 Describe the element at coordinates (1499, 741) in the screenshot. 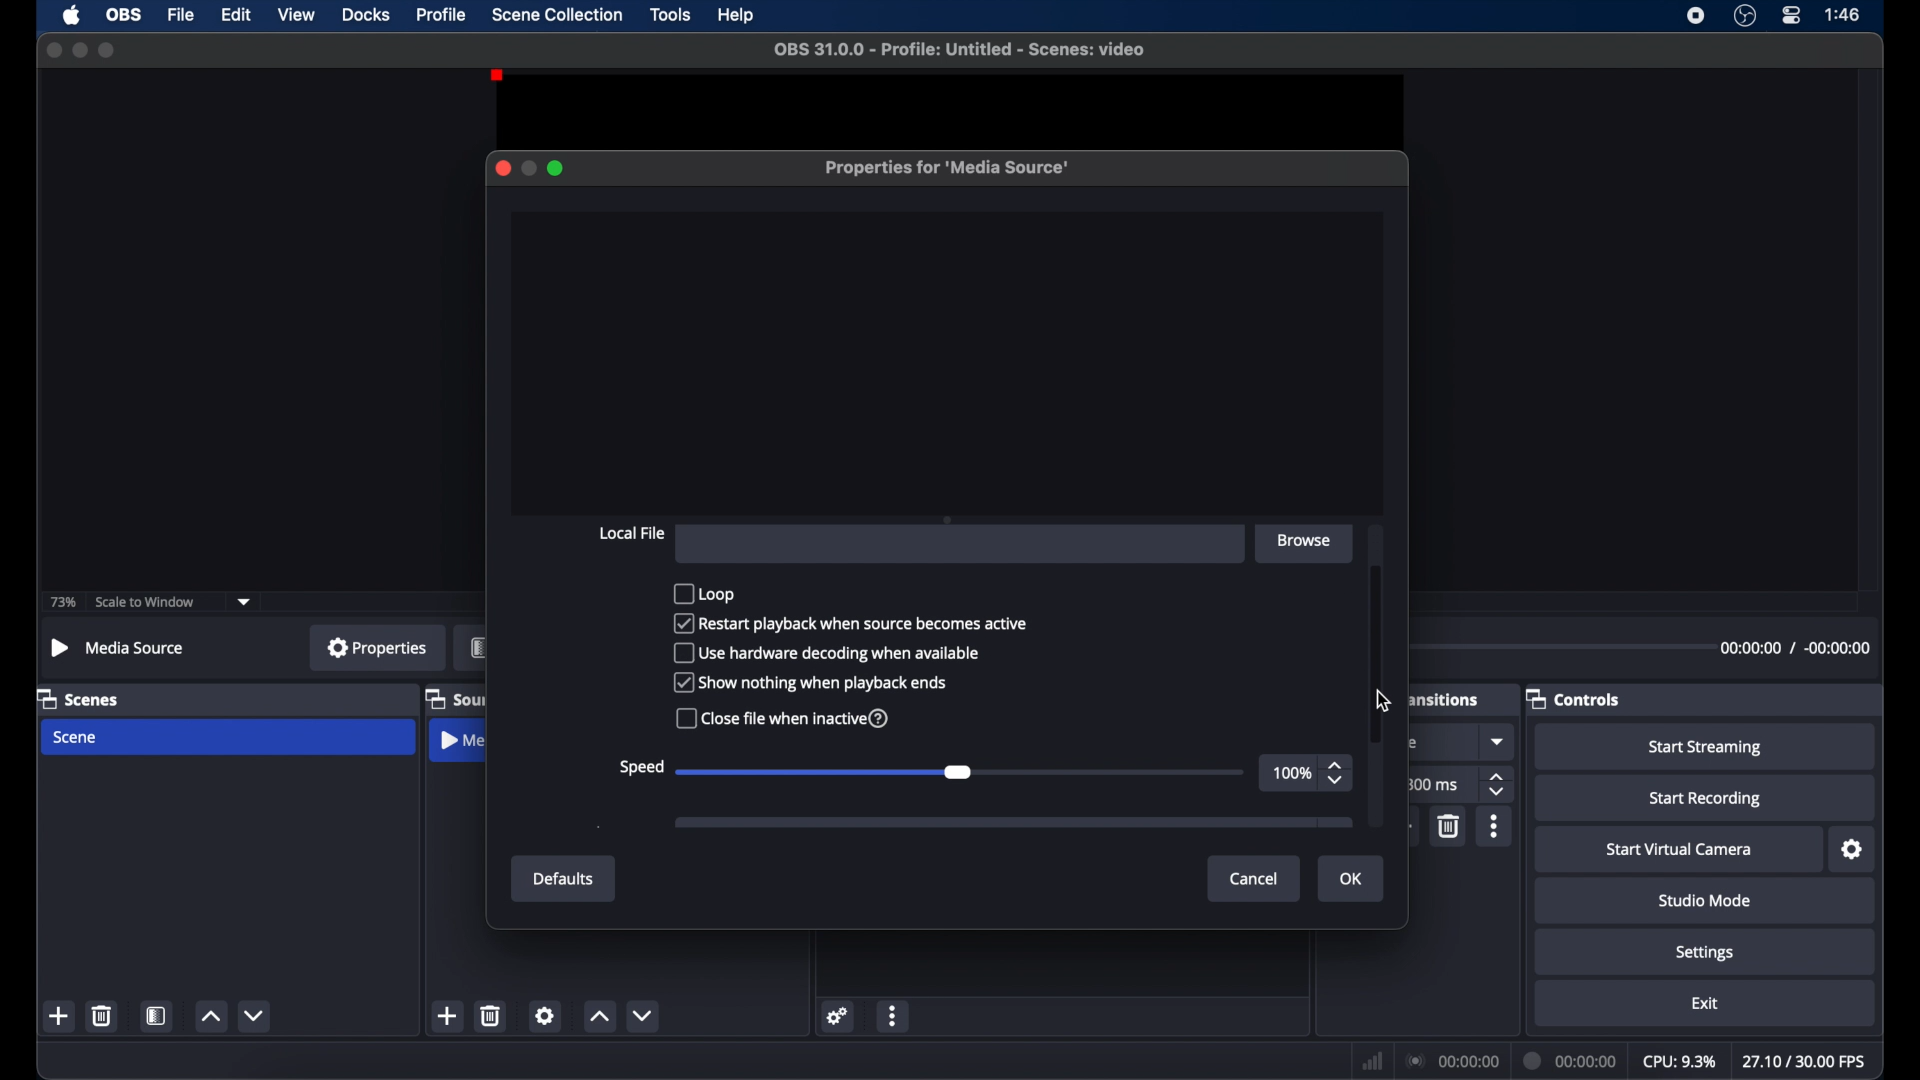

I see `dropdown` at that location.